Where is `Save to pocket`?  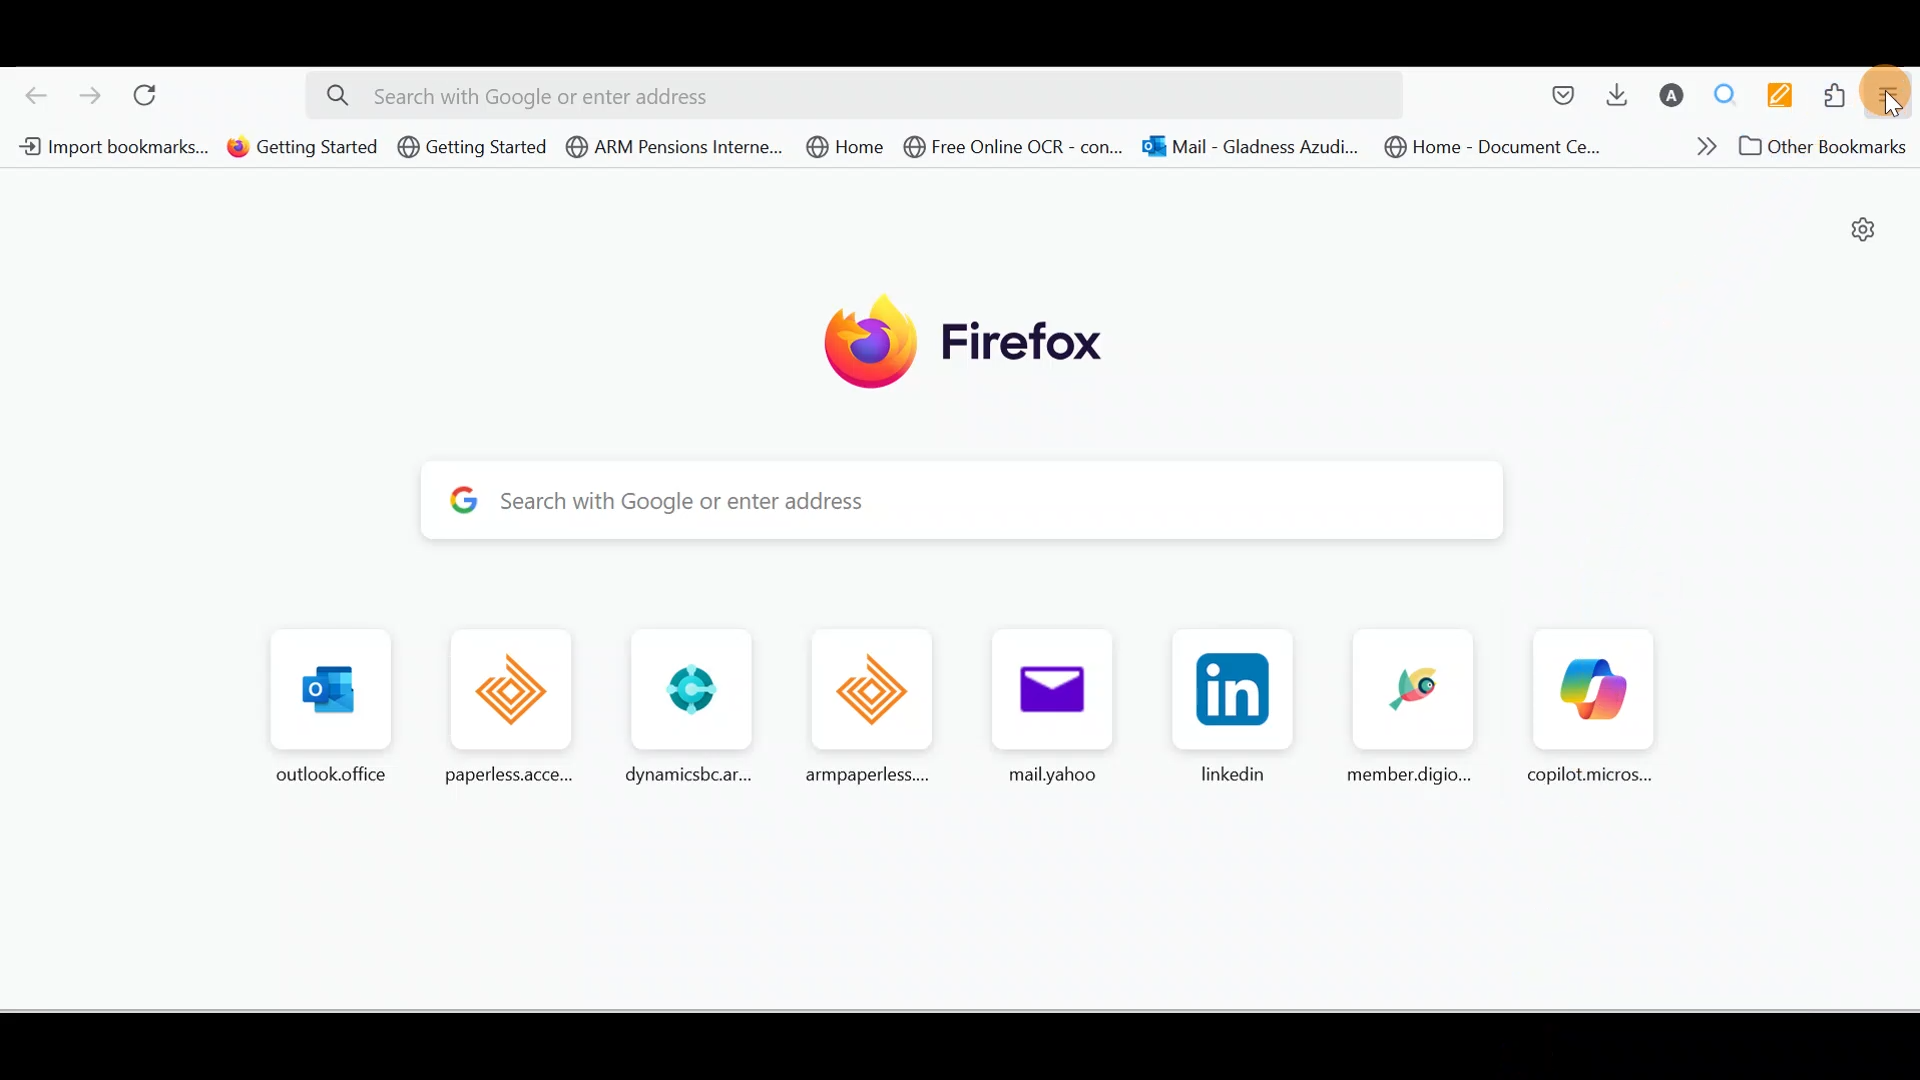 Save to pocket is located at coordinates (1562, 93).